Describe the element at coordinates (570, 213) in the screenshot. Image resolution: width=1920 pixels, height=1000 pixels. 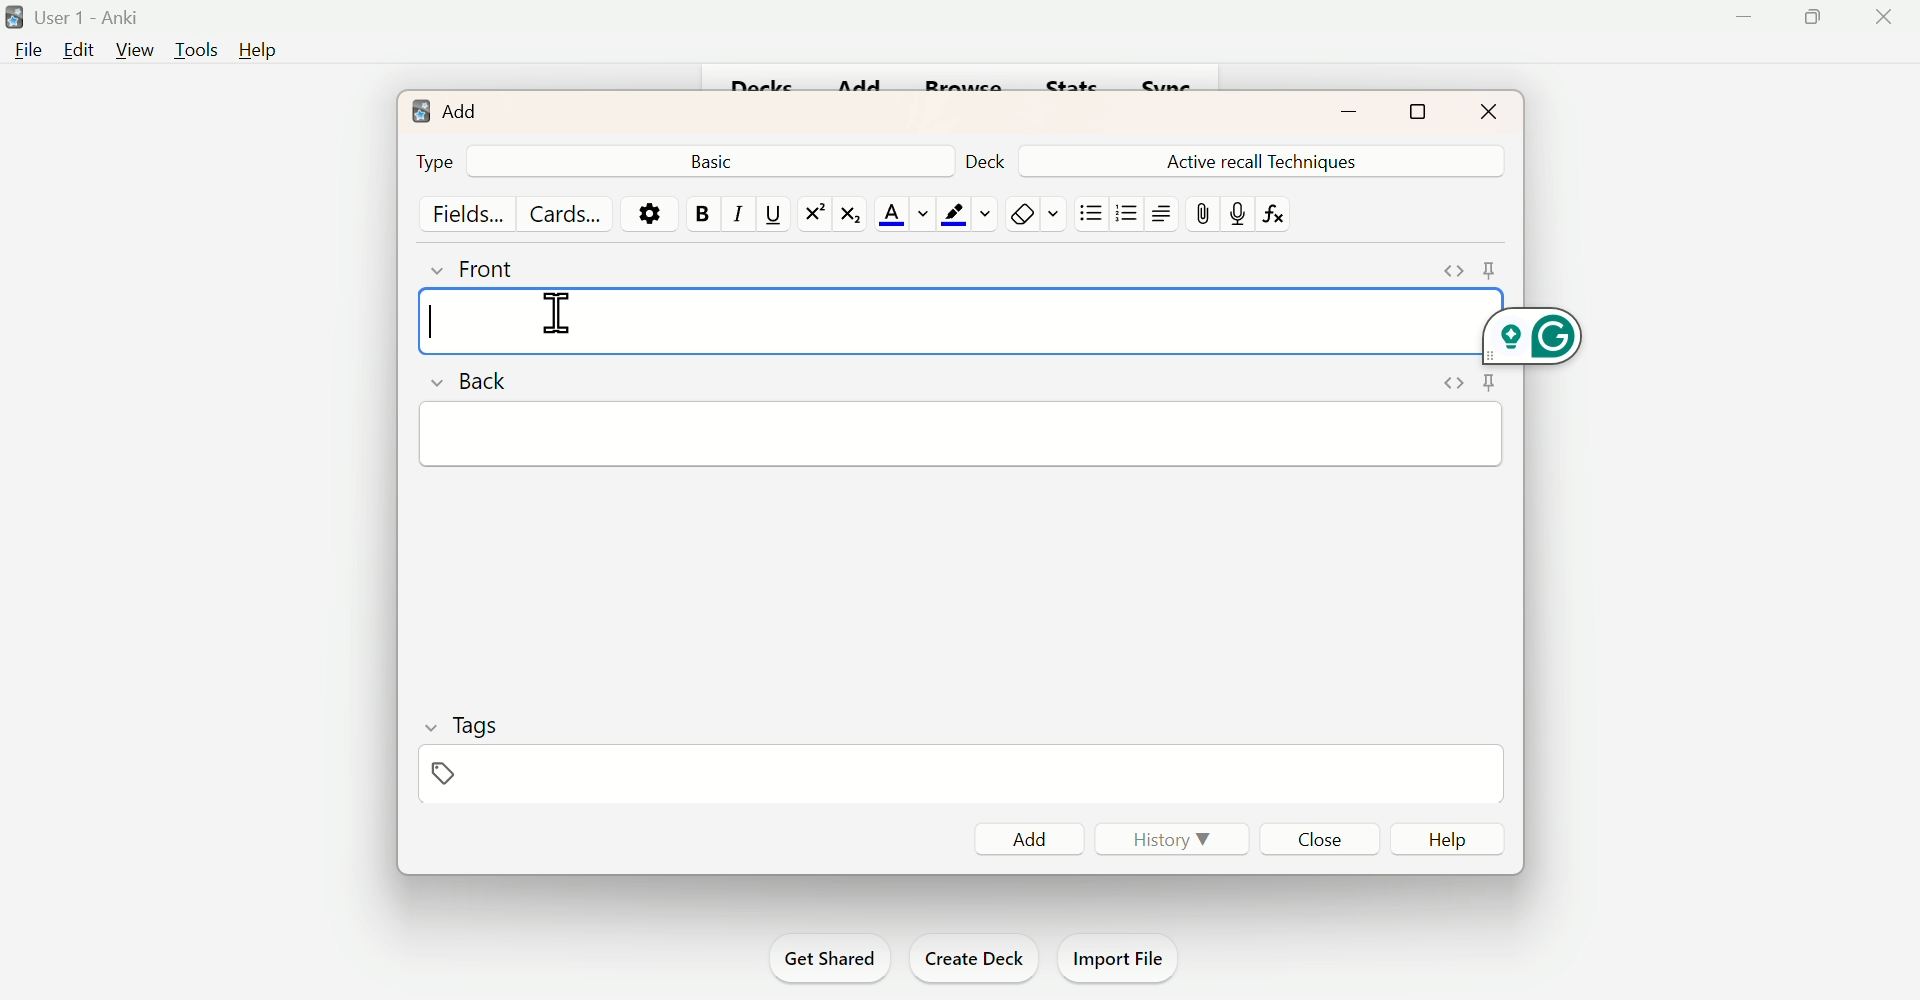
I see `Cards` at that location.